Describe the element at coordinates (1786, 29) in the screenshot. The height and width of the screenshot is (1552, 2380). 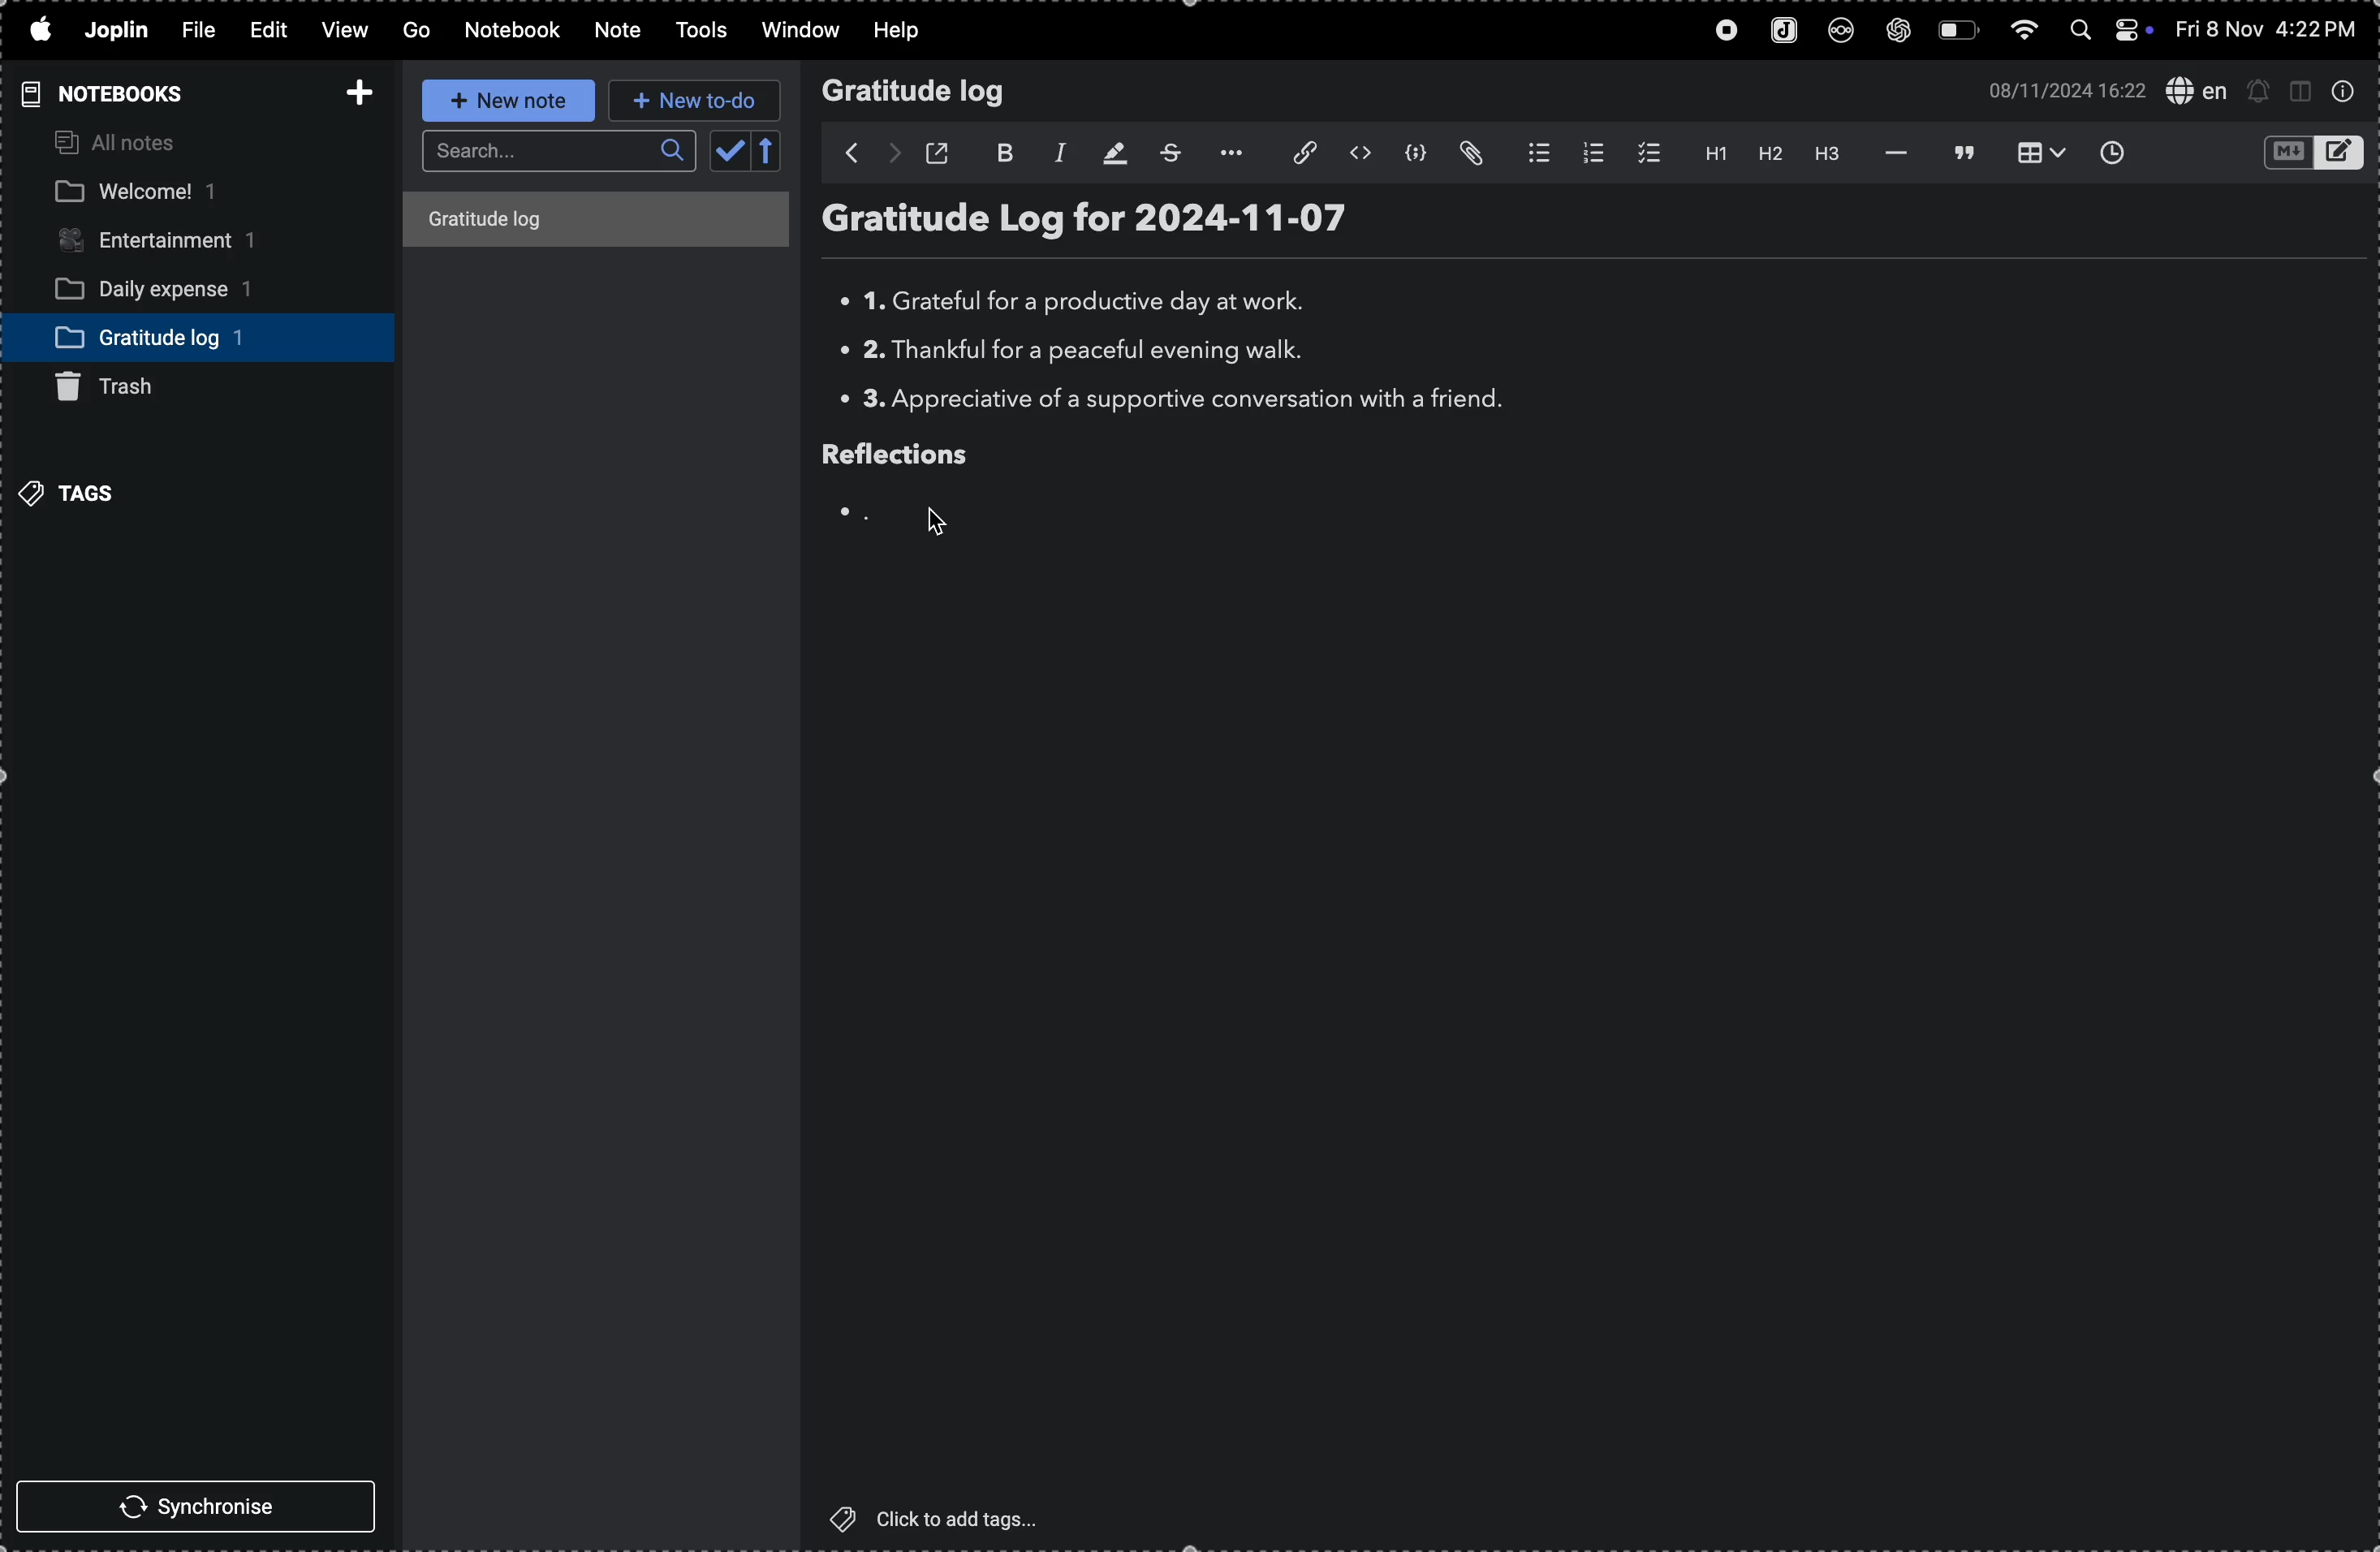
I see `joplin` at that location.